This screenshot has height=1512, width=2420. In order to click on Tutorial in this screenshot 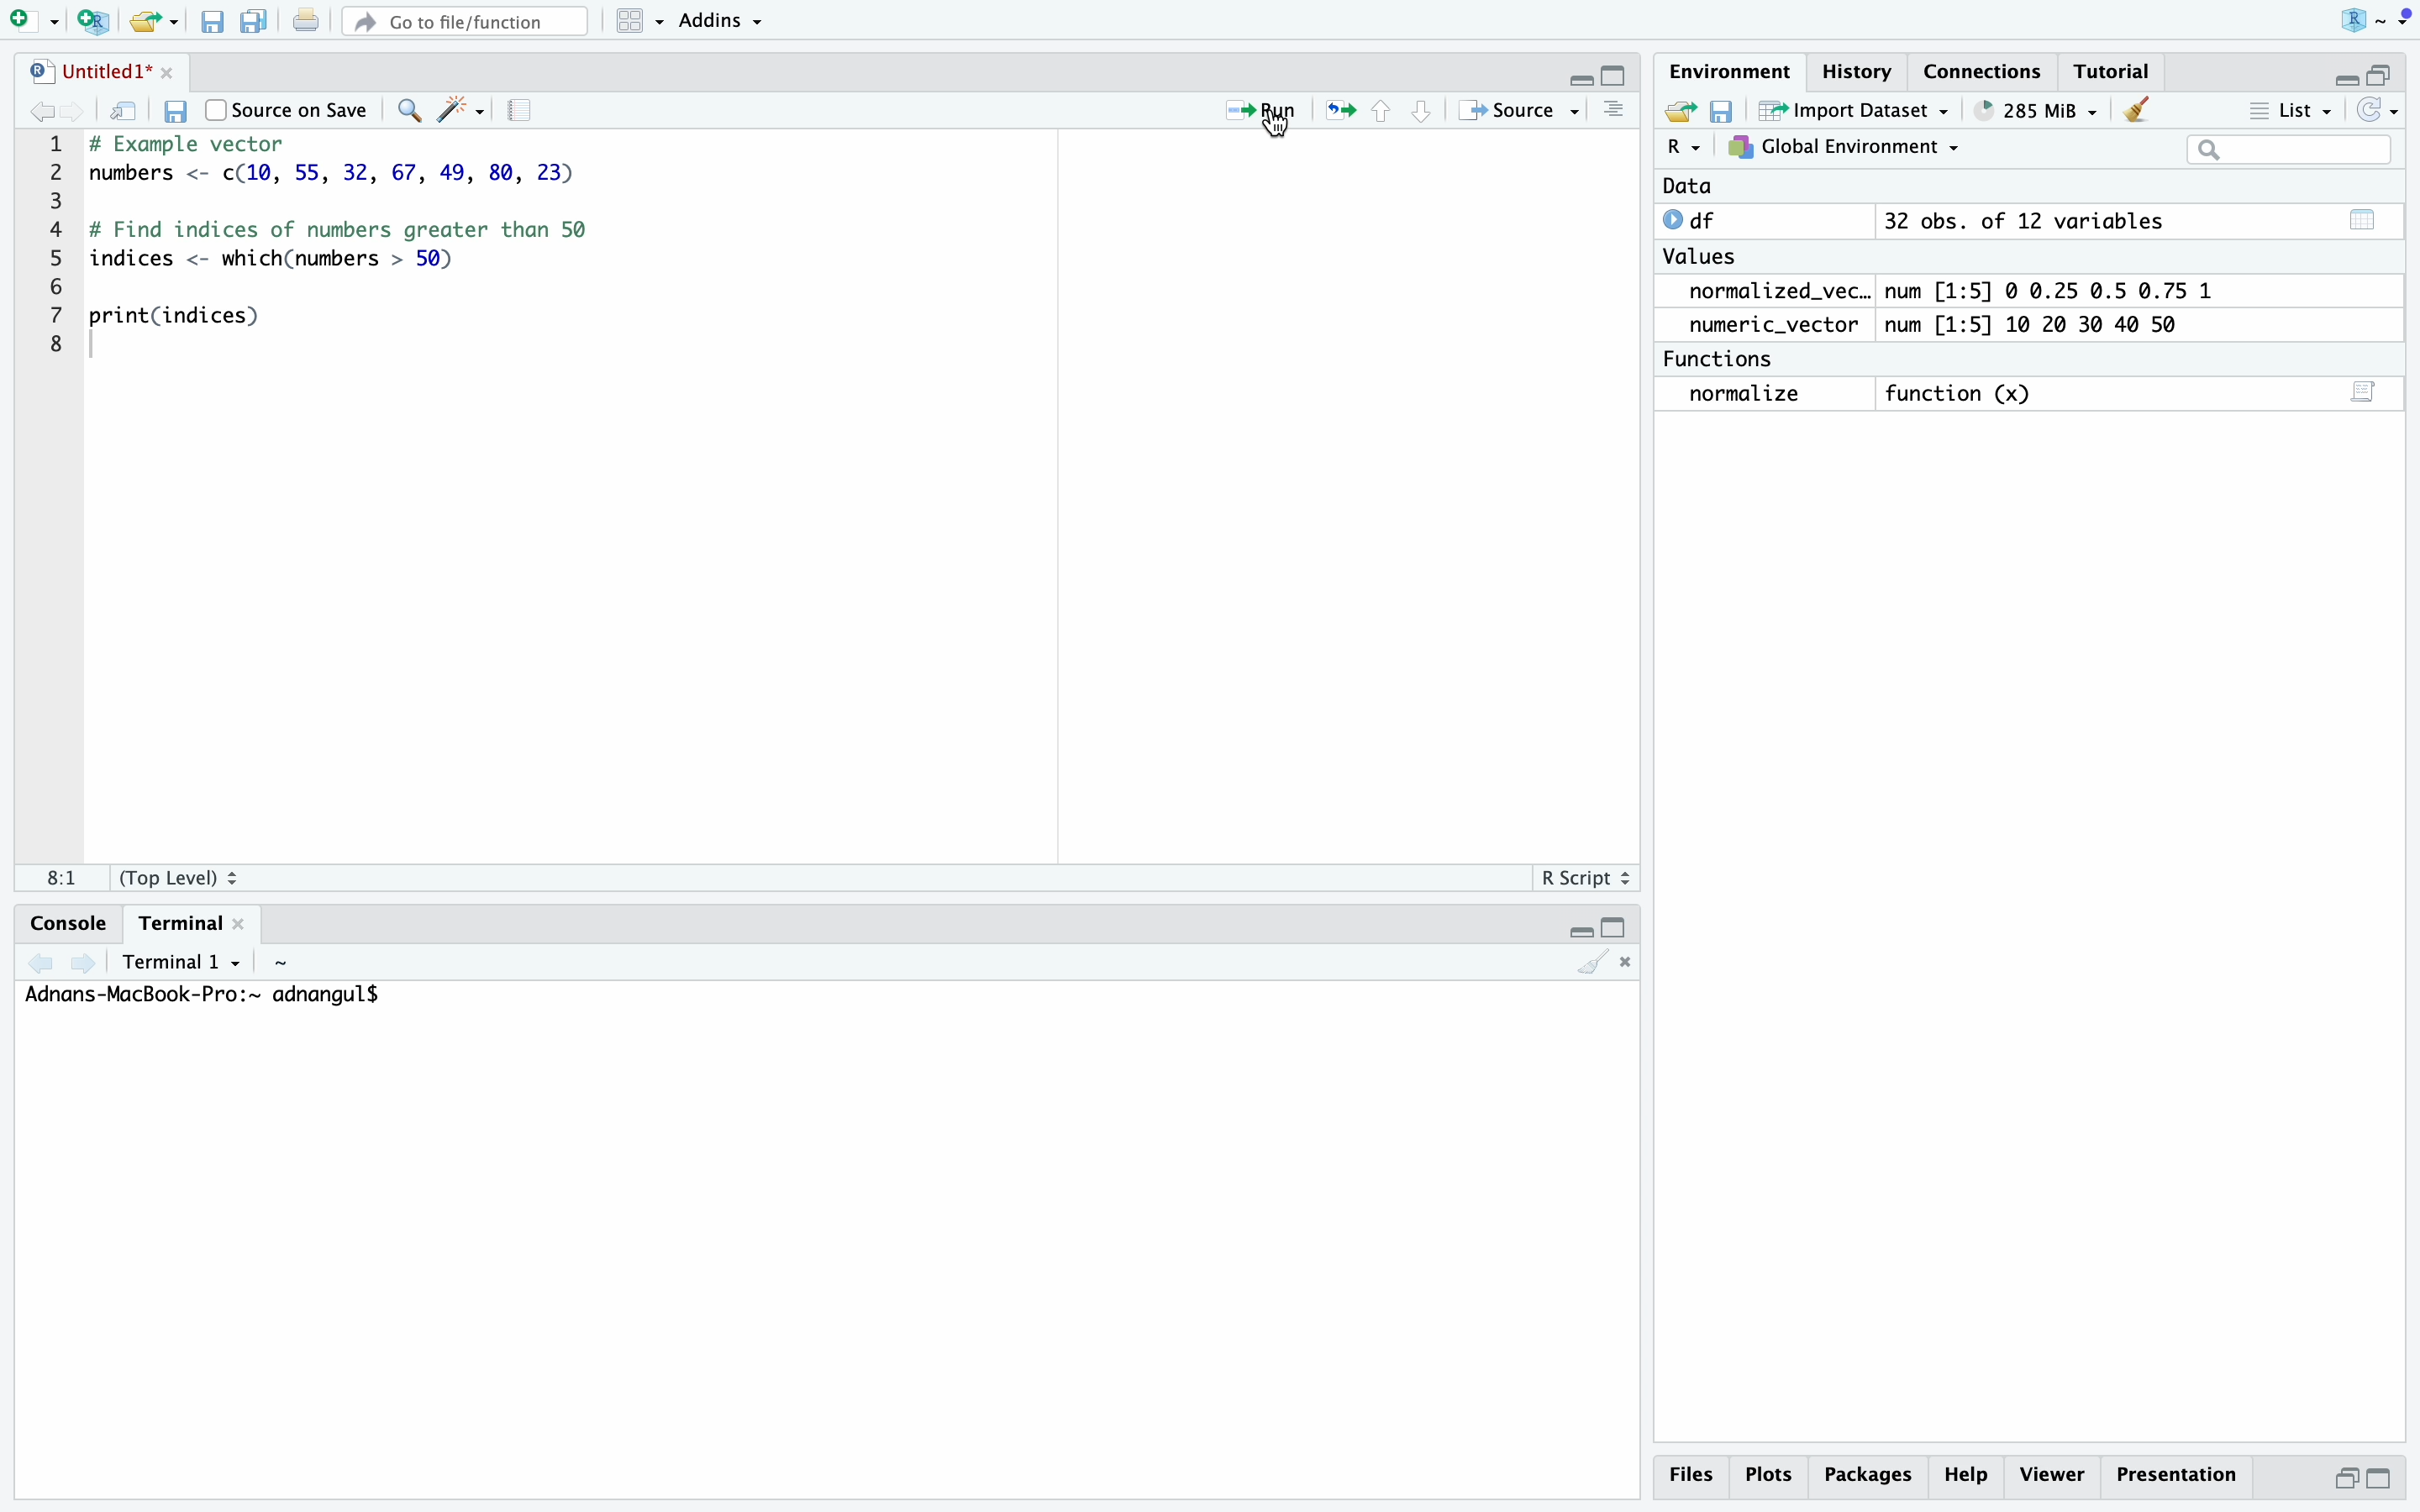, I will do `click(2116, 71)`.